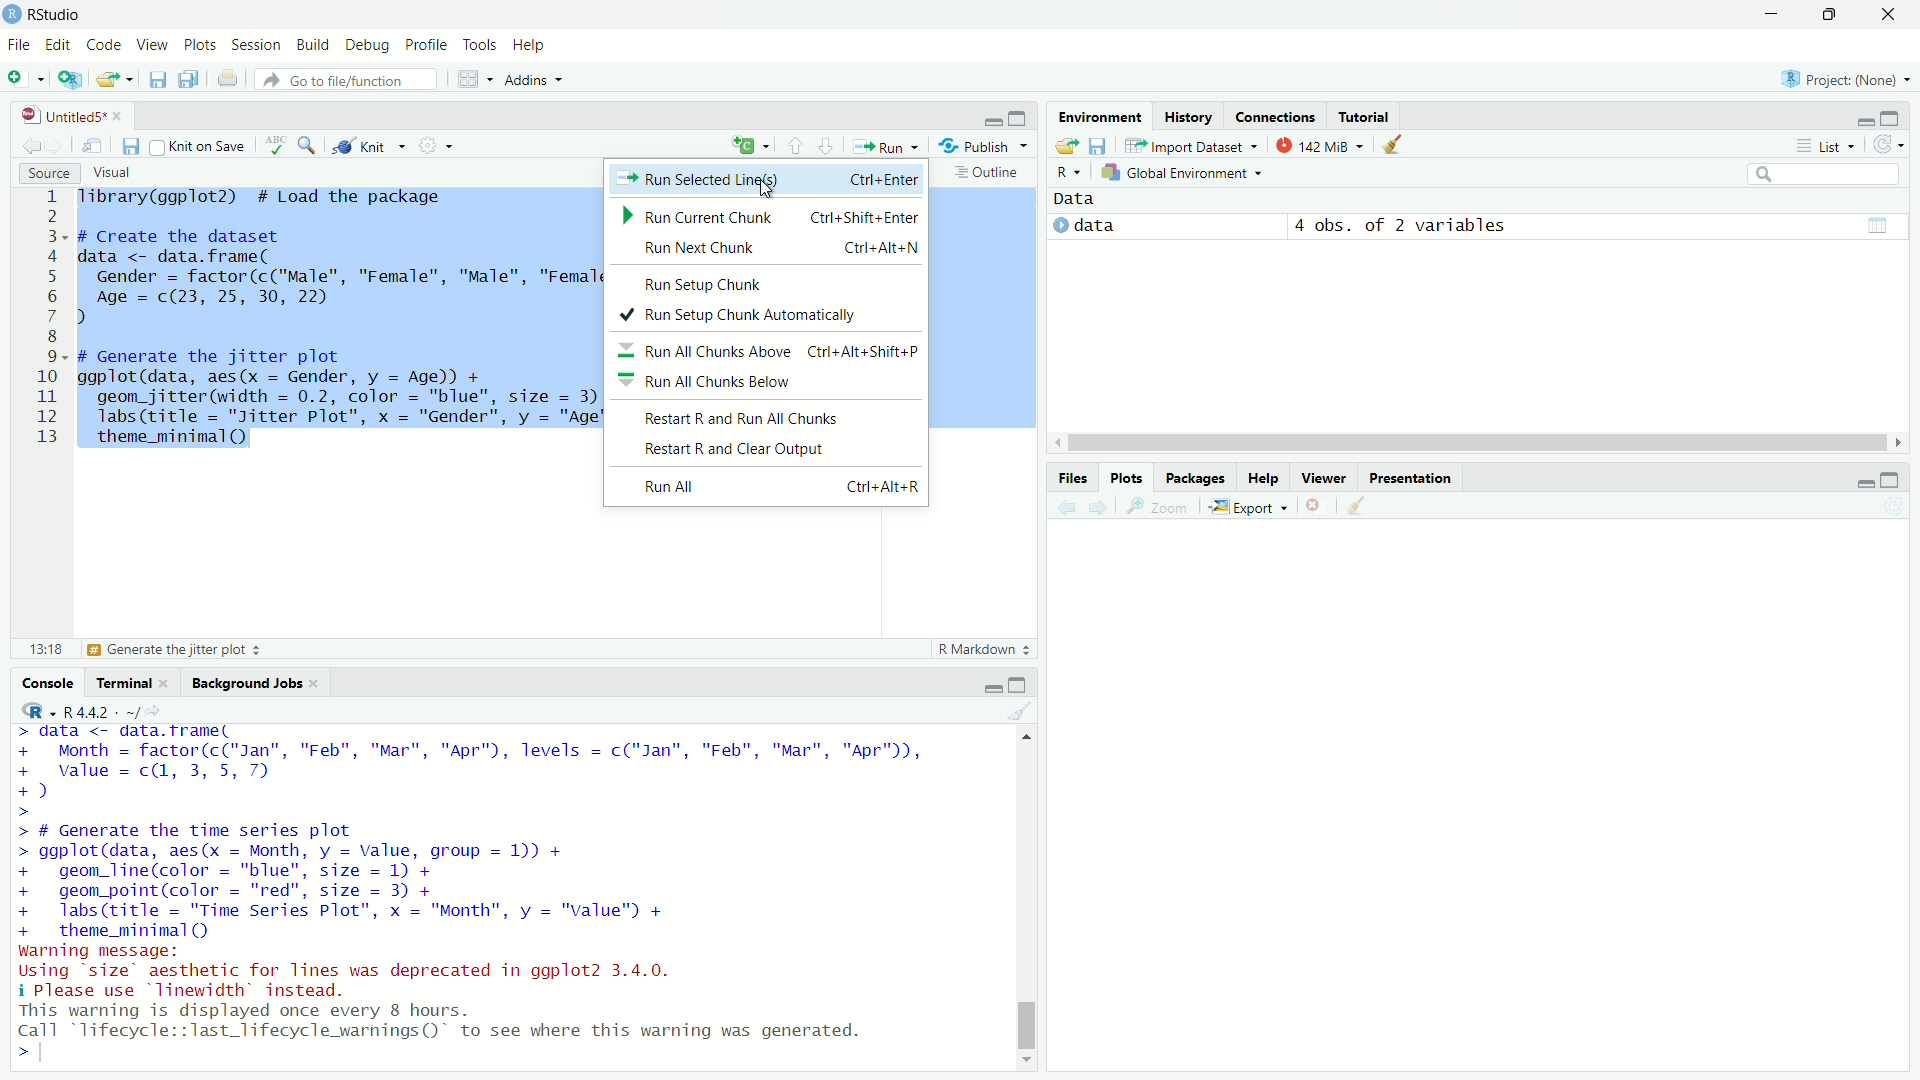 The width and height of the screenshot is (1920, 1080). I want to click on maximize, so click(1829, 13).